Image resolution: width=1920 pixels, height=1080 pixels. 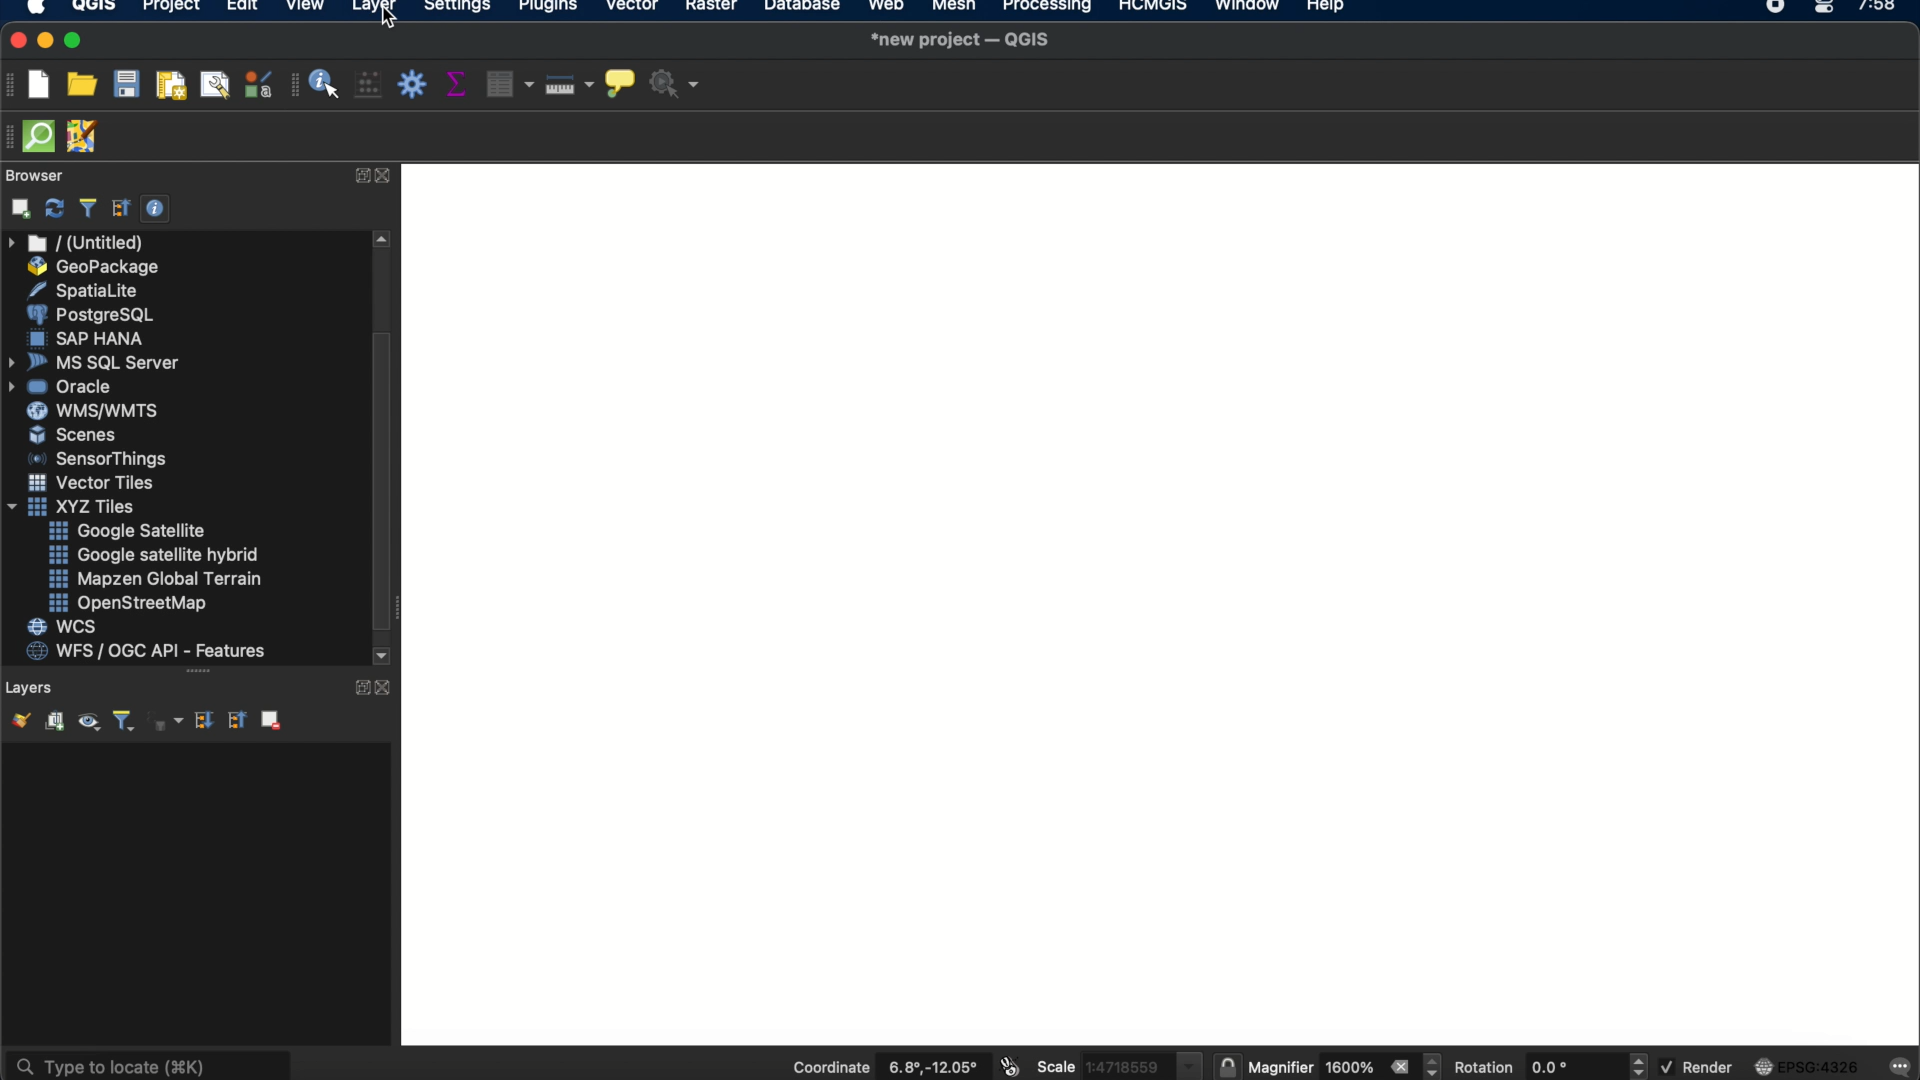 What do you see at coordinates (259, 84) in the screenshot?
I see `style manager` at bounding box center [259, 84].